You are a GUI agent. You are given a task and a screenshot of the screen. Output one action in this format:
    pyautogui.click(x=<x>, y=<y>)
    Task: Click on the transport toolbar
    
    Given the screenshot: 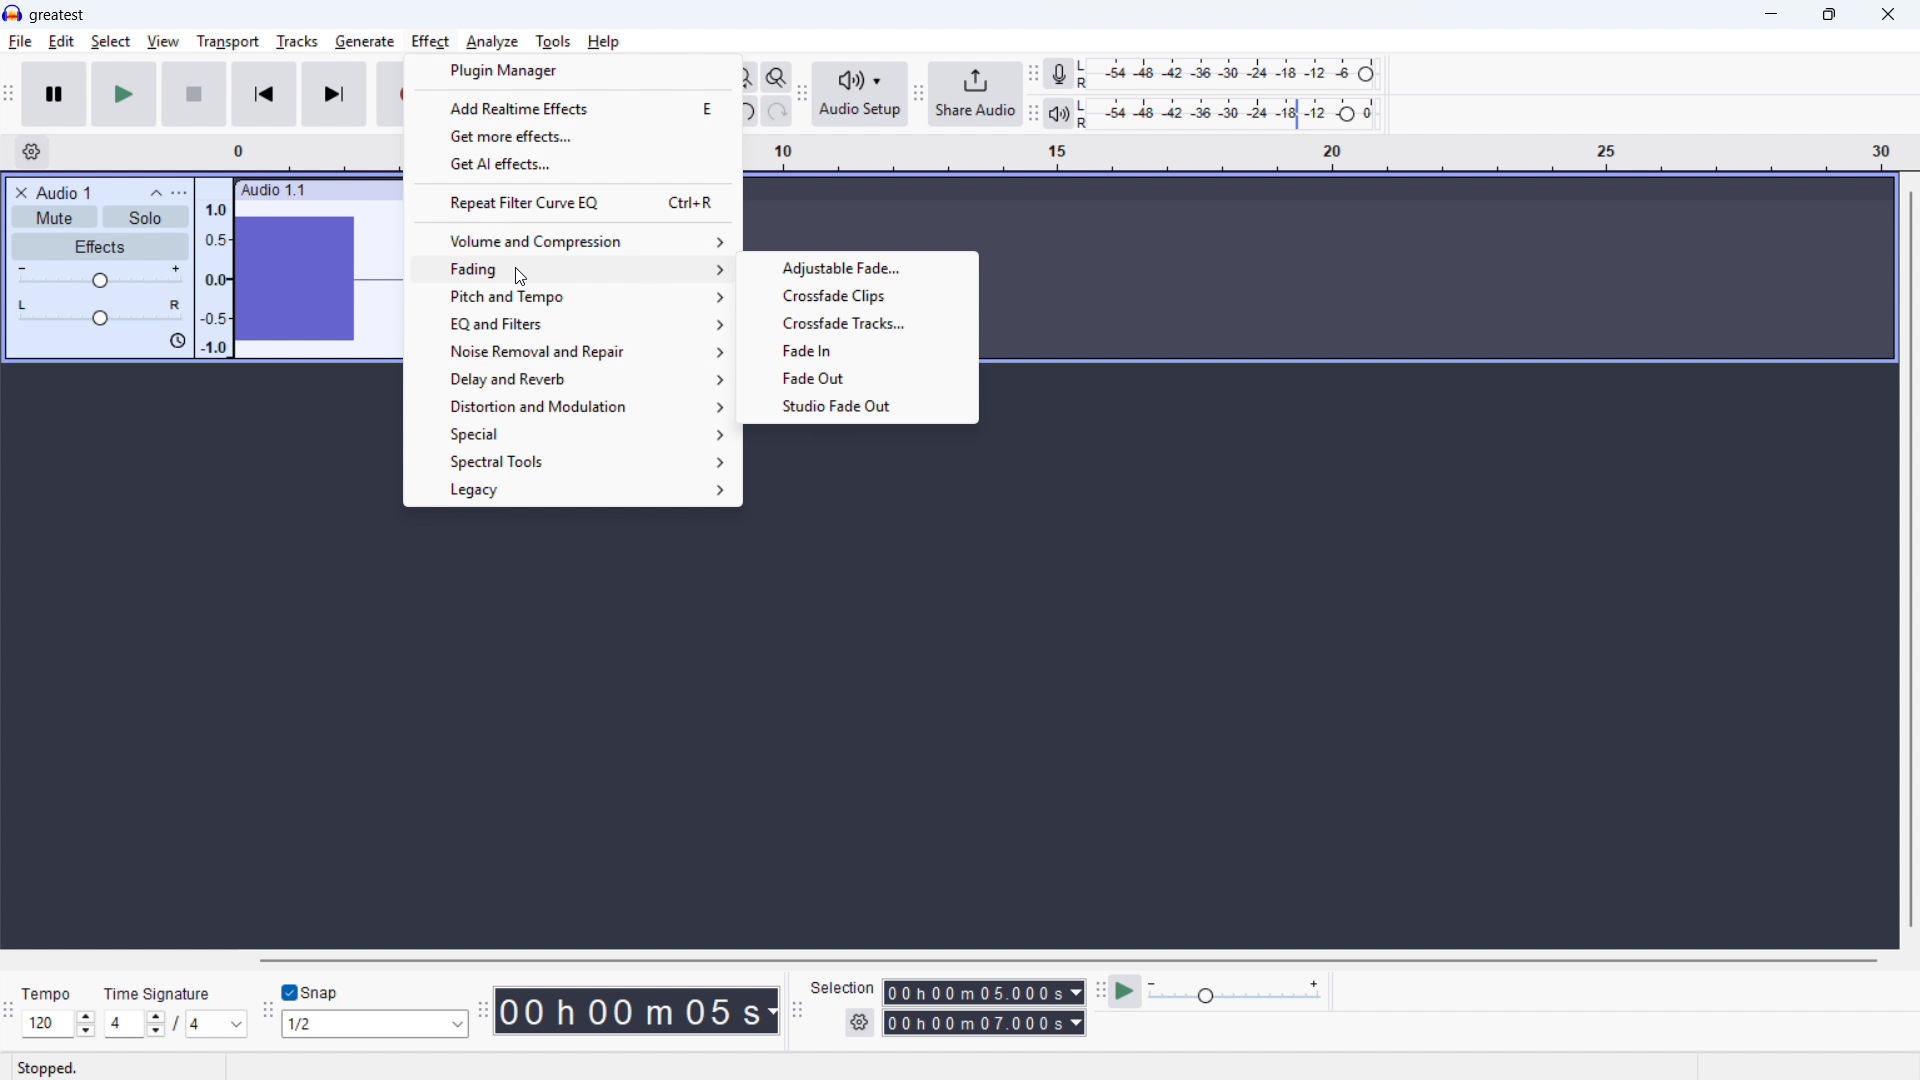 What is the action you would take?
    pyautogui.click(x=9, y=96)
    